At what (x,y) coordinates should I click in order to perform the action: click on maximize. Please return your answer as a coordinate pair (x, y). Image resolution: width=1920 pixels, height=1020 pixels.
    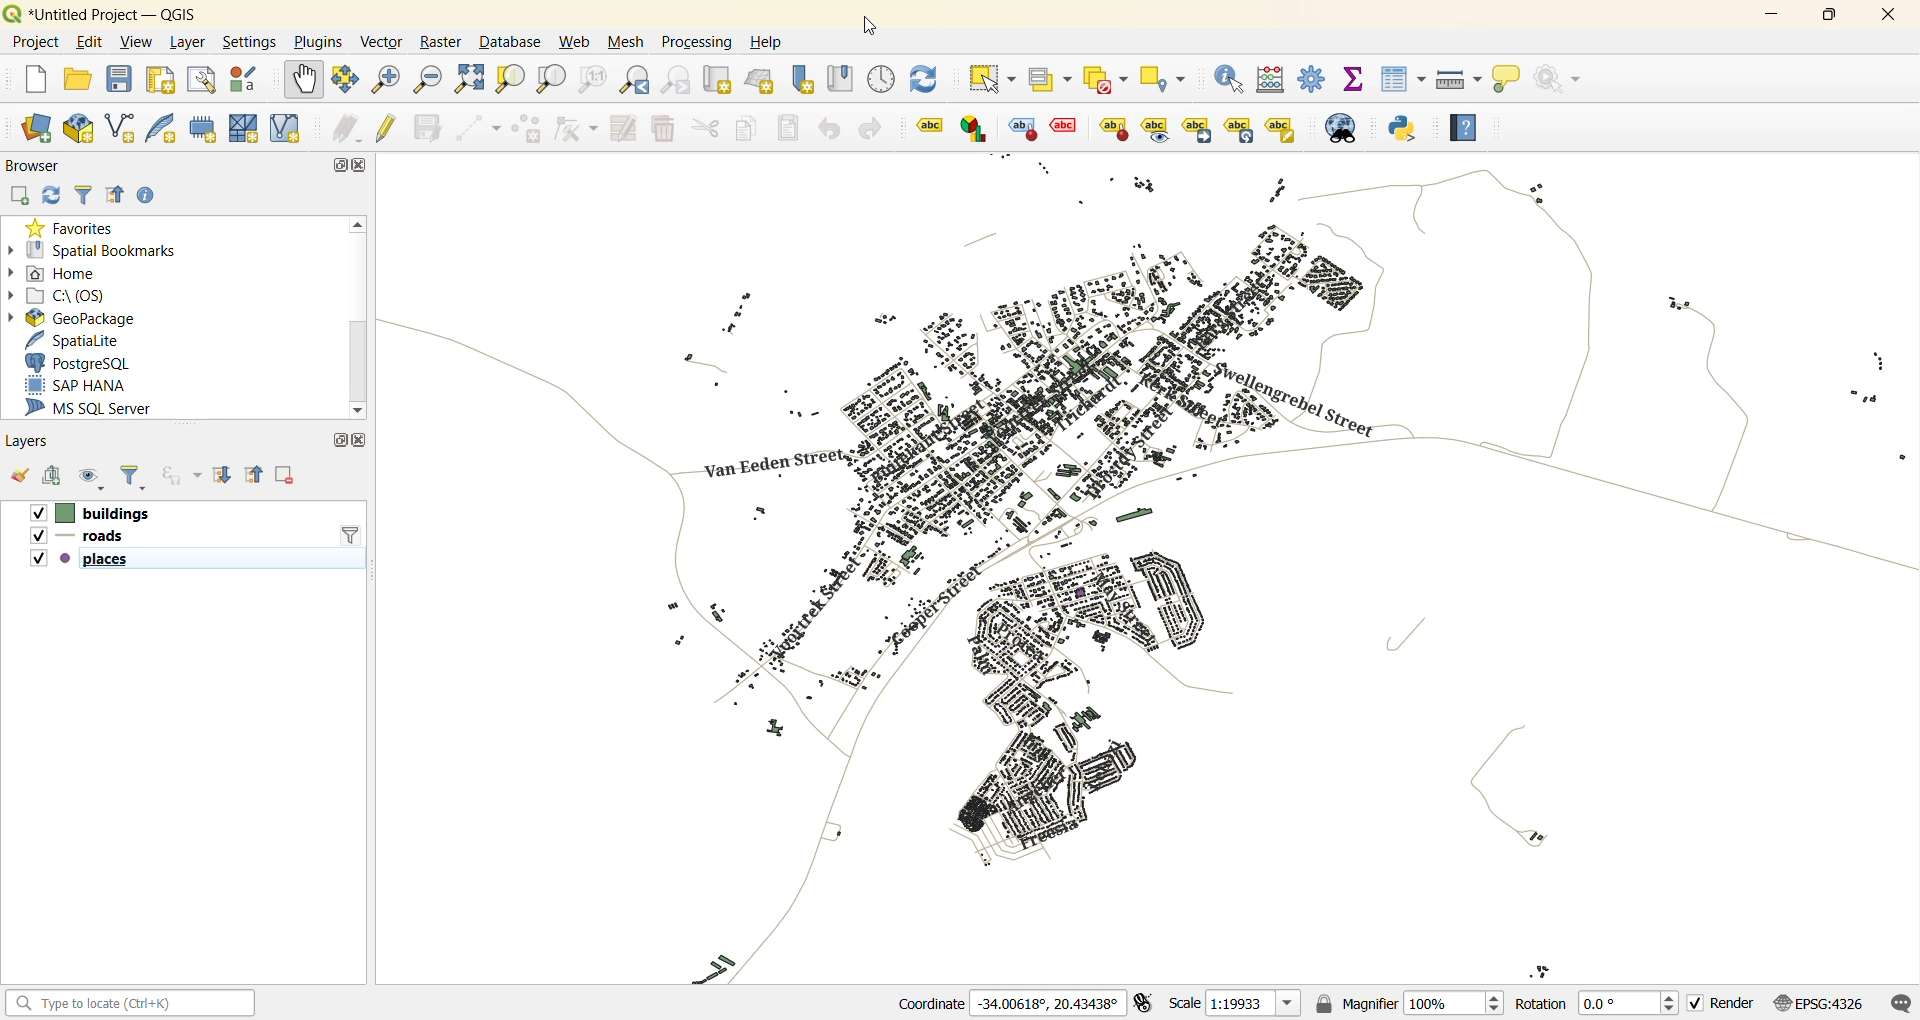
    Looking at the image, I should click on (334, 166).